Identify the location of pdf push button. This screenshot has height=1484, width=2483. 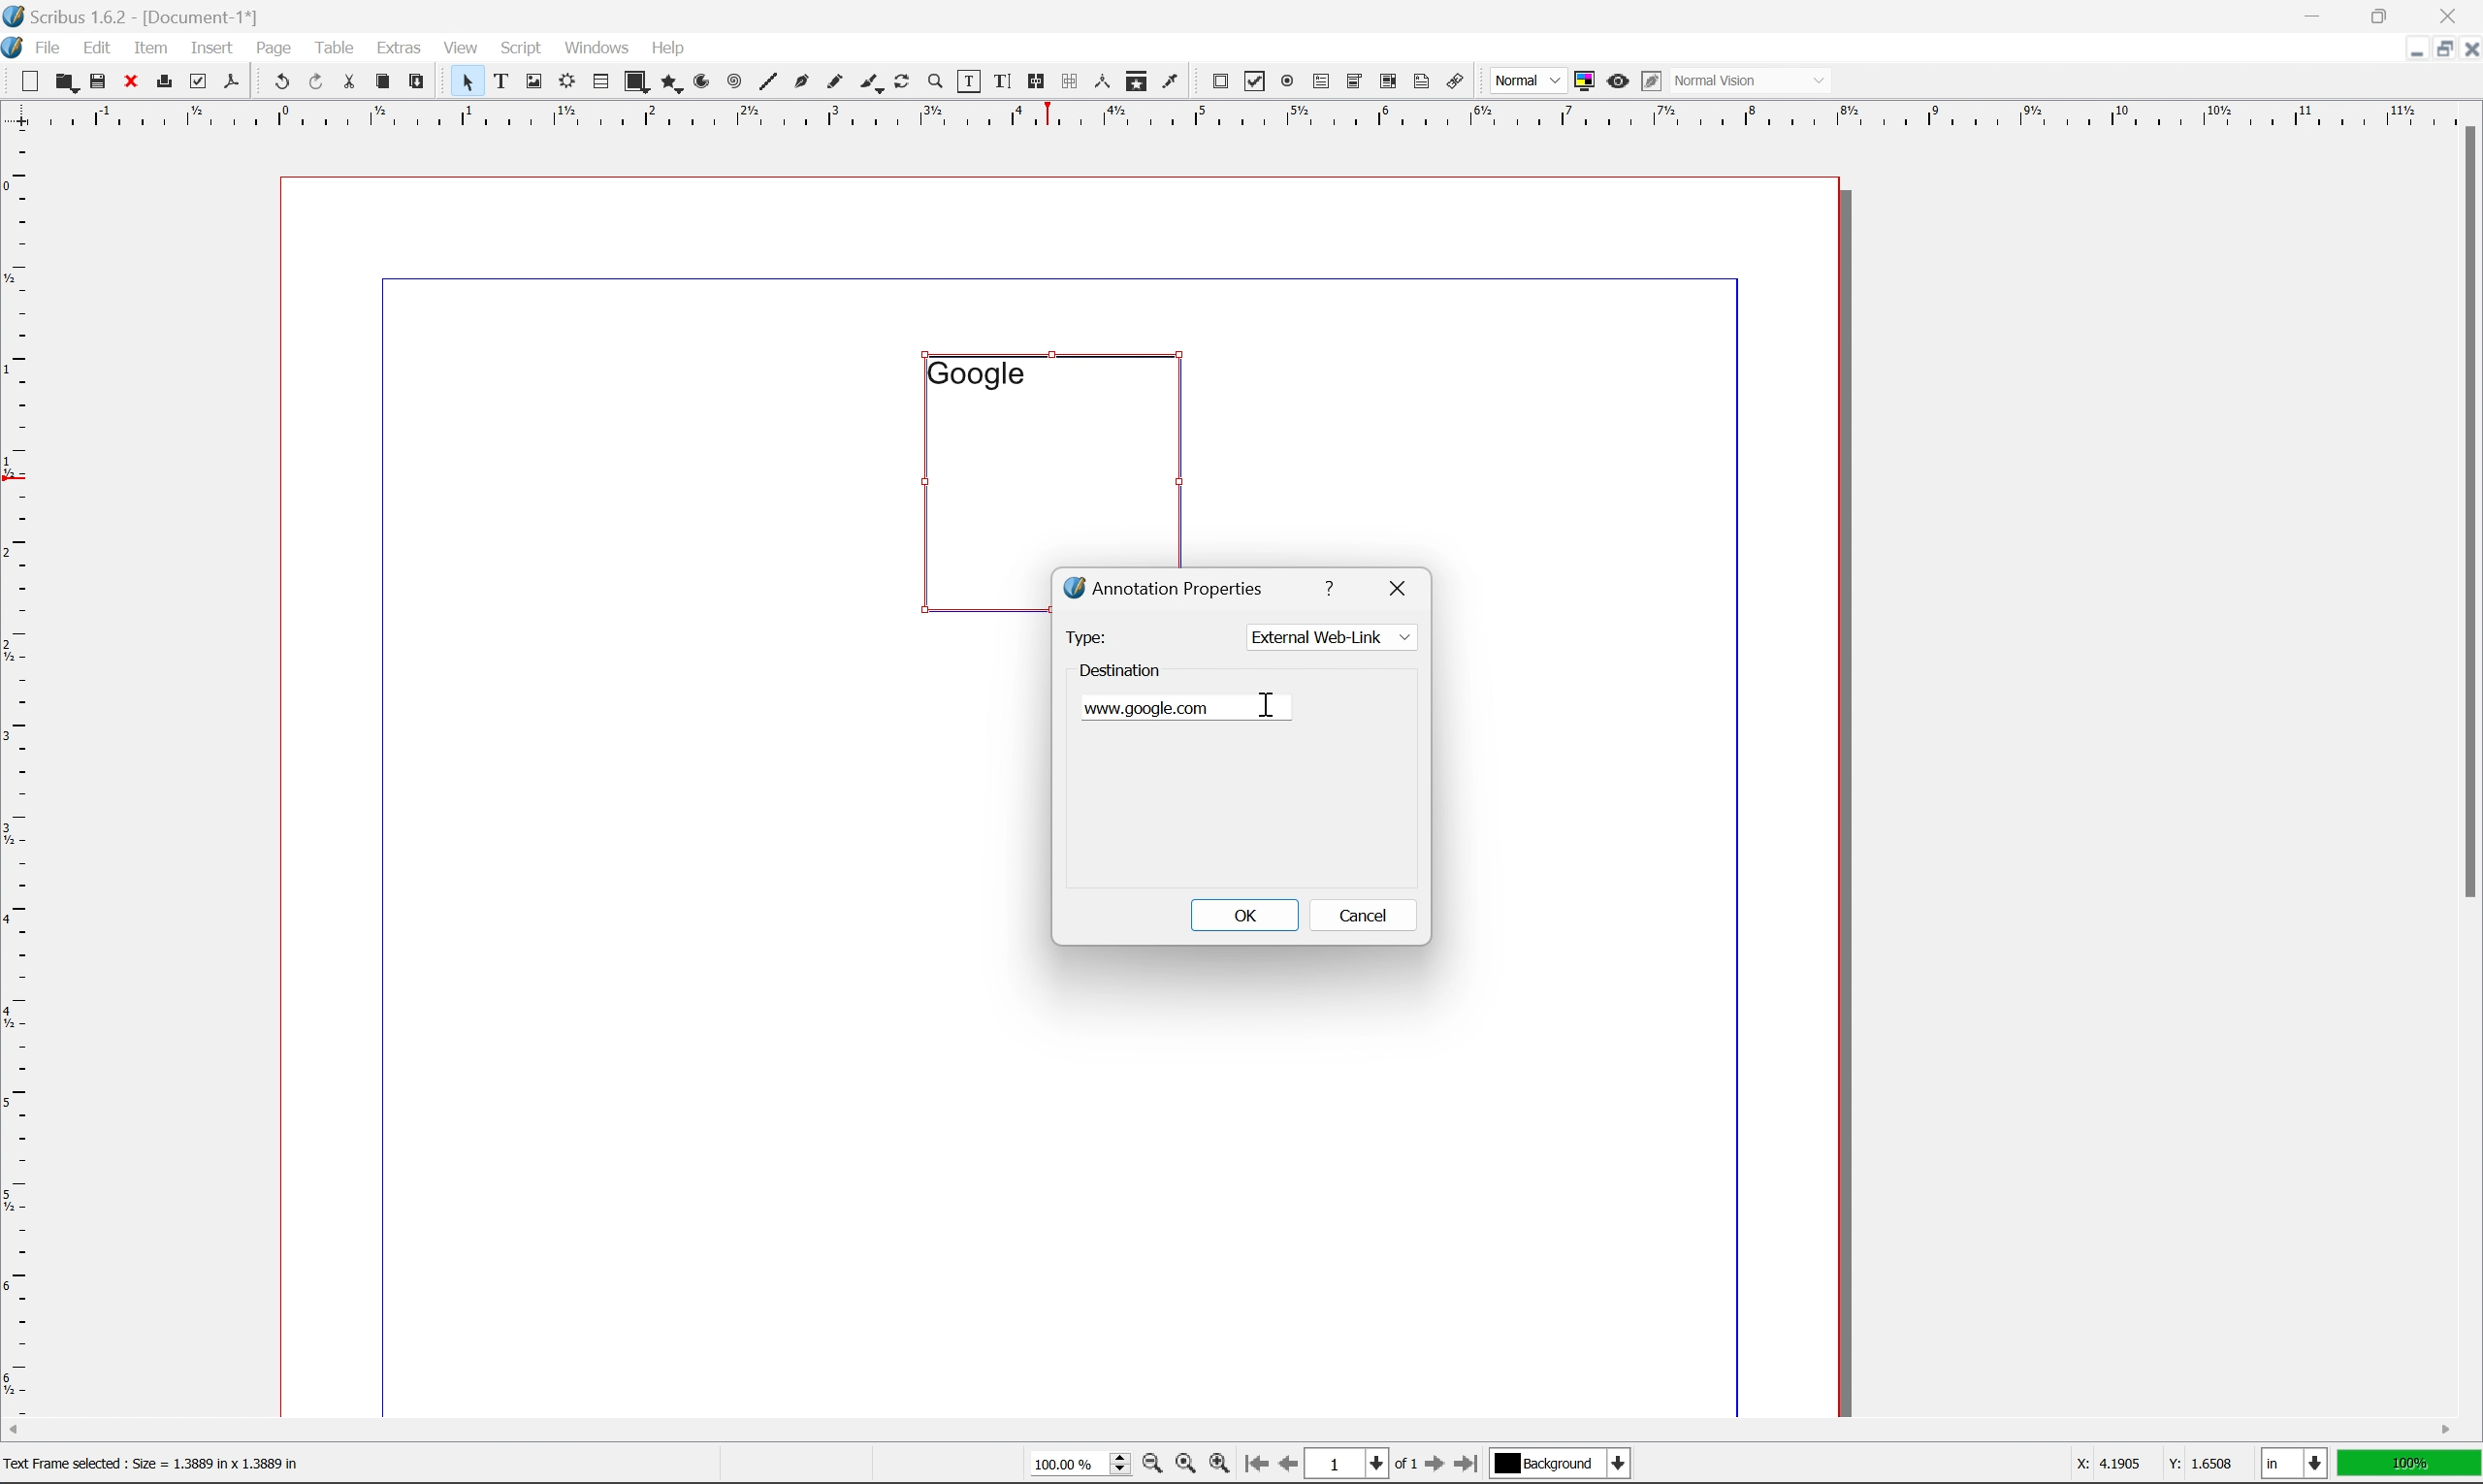
(1214, 79).